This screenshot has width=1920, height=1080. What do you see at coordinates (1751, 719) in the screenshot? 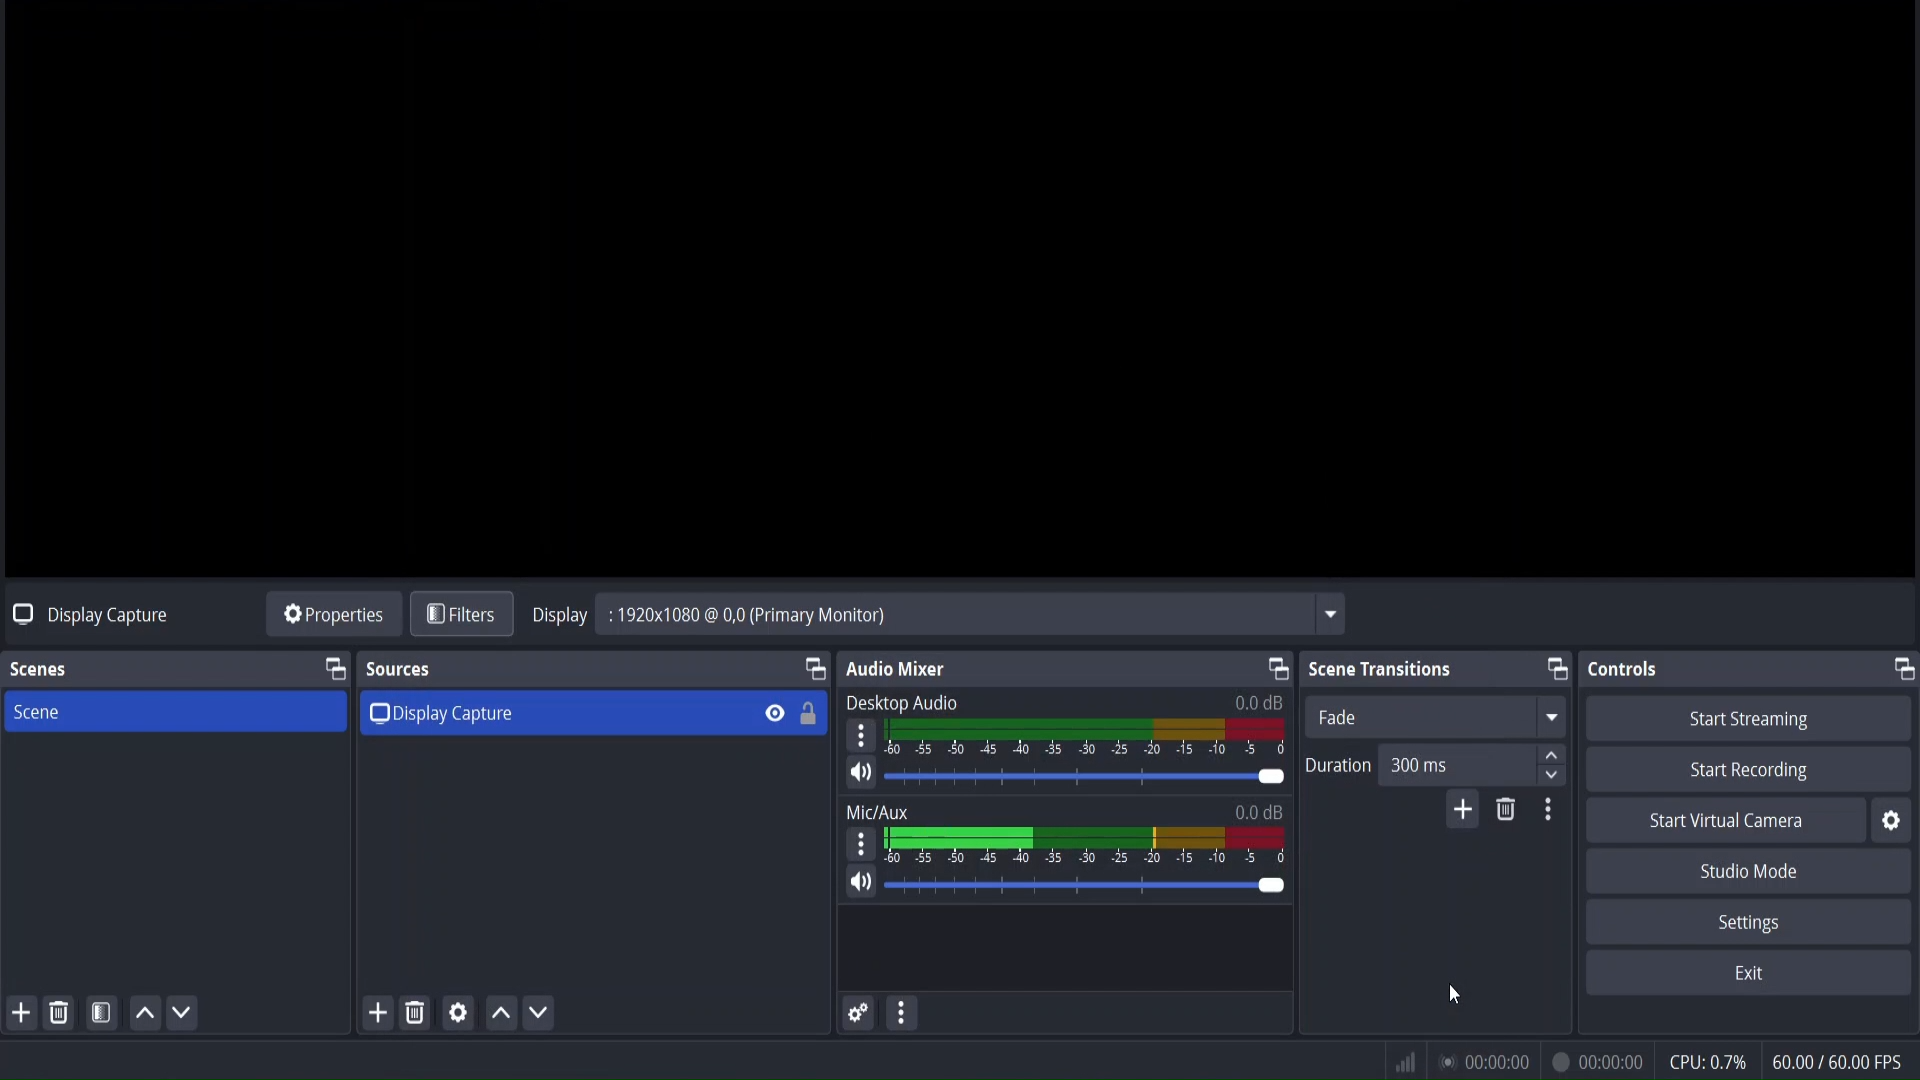
I see `start streaming` at bounding box center [1751, 719].